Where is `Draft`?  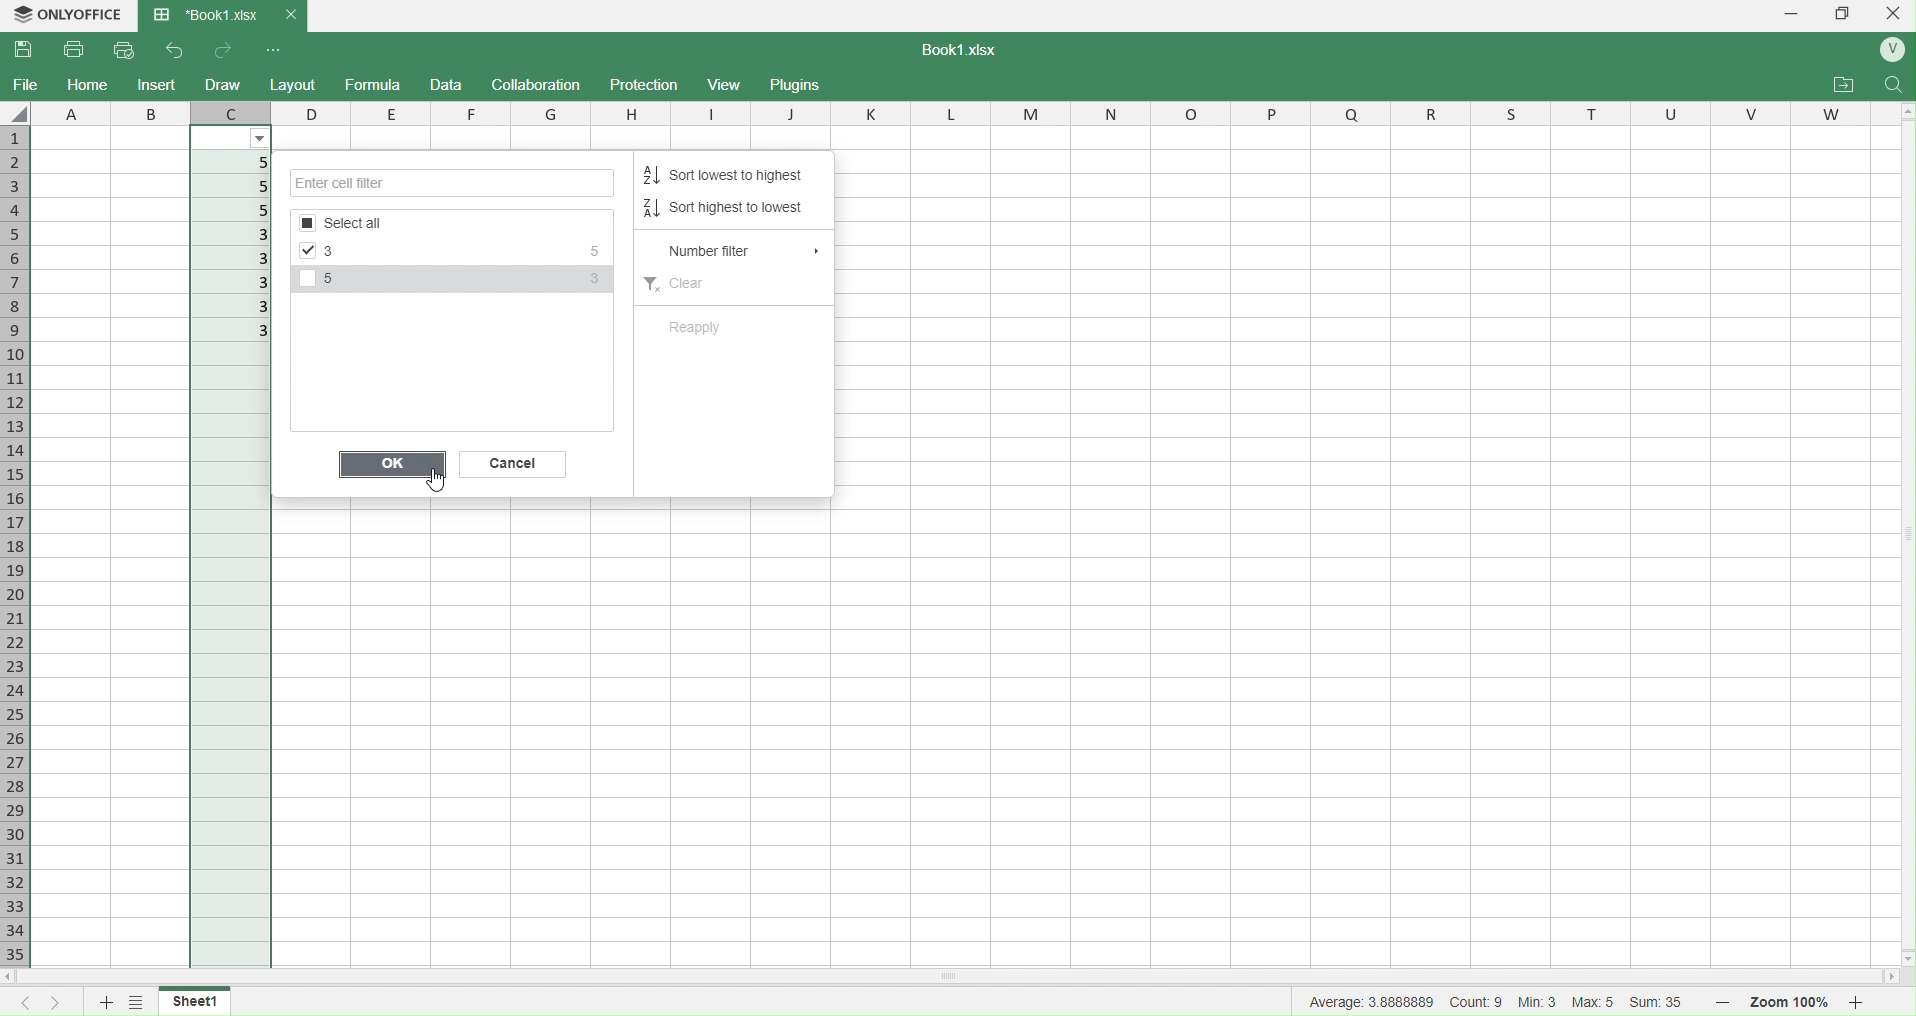
Draft is located at coordinates (445, 85).